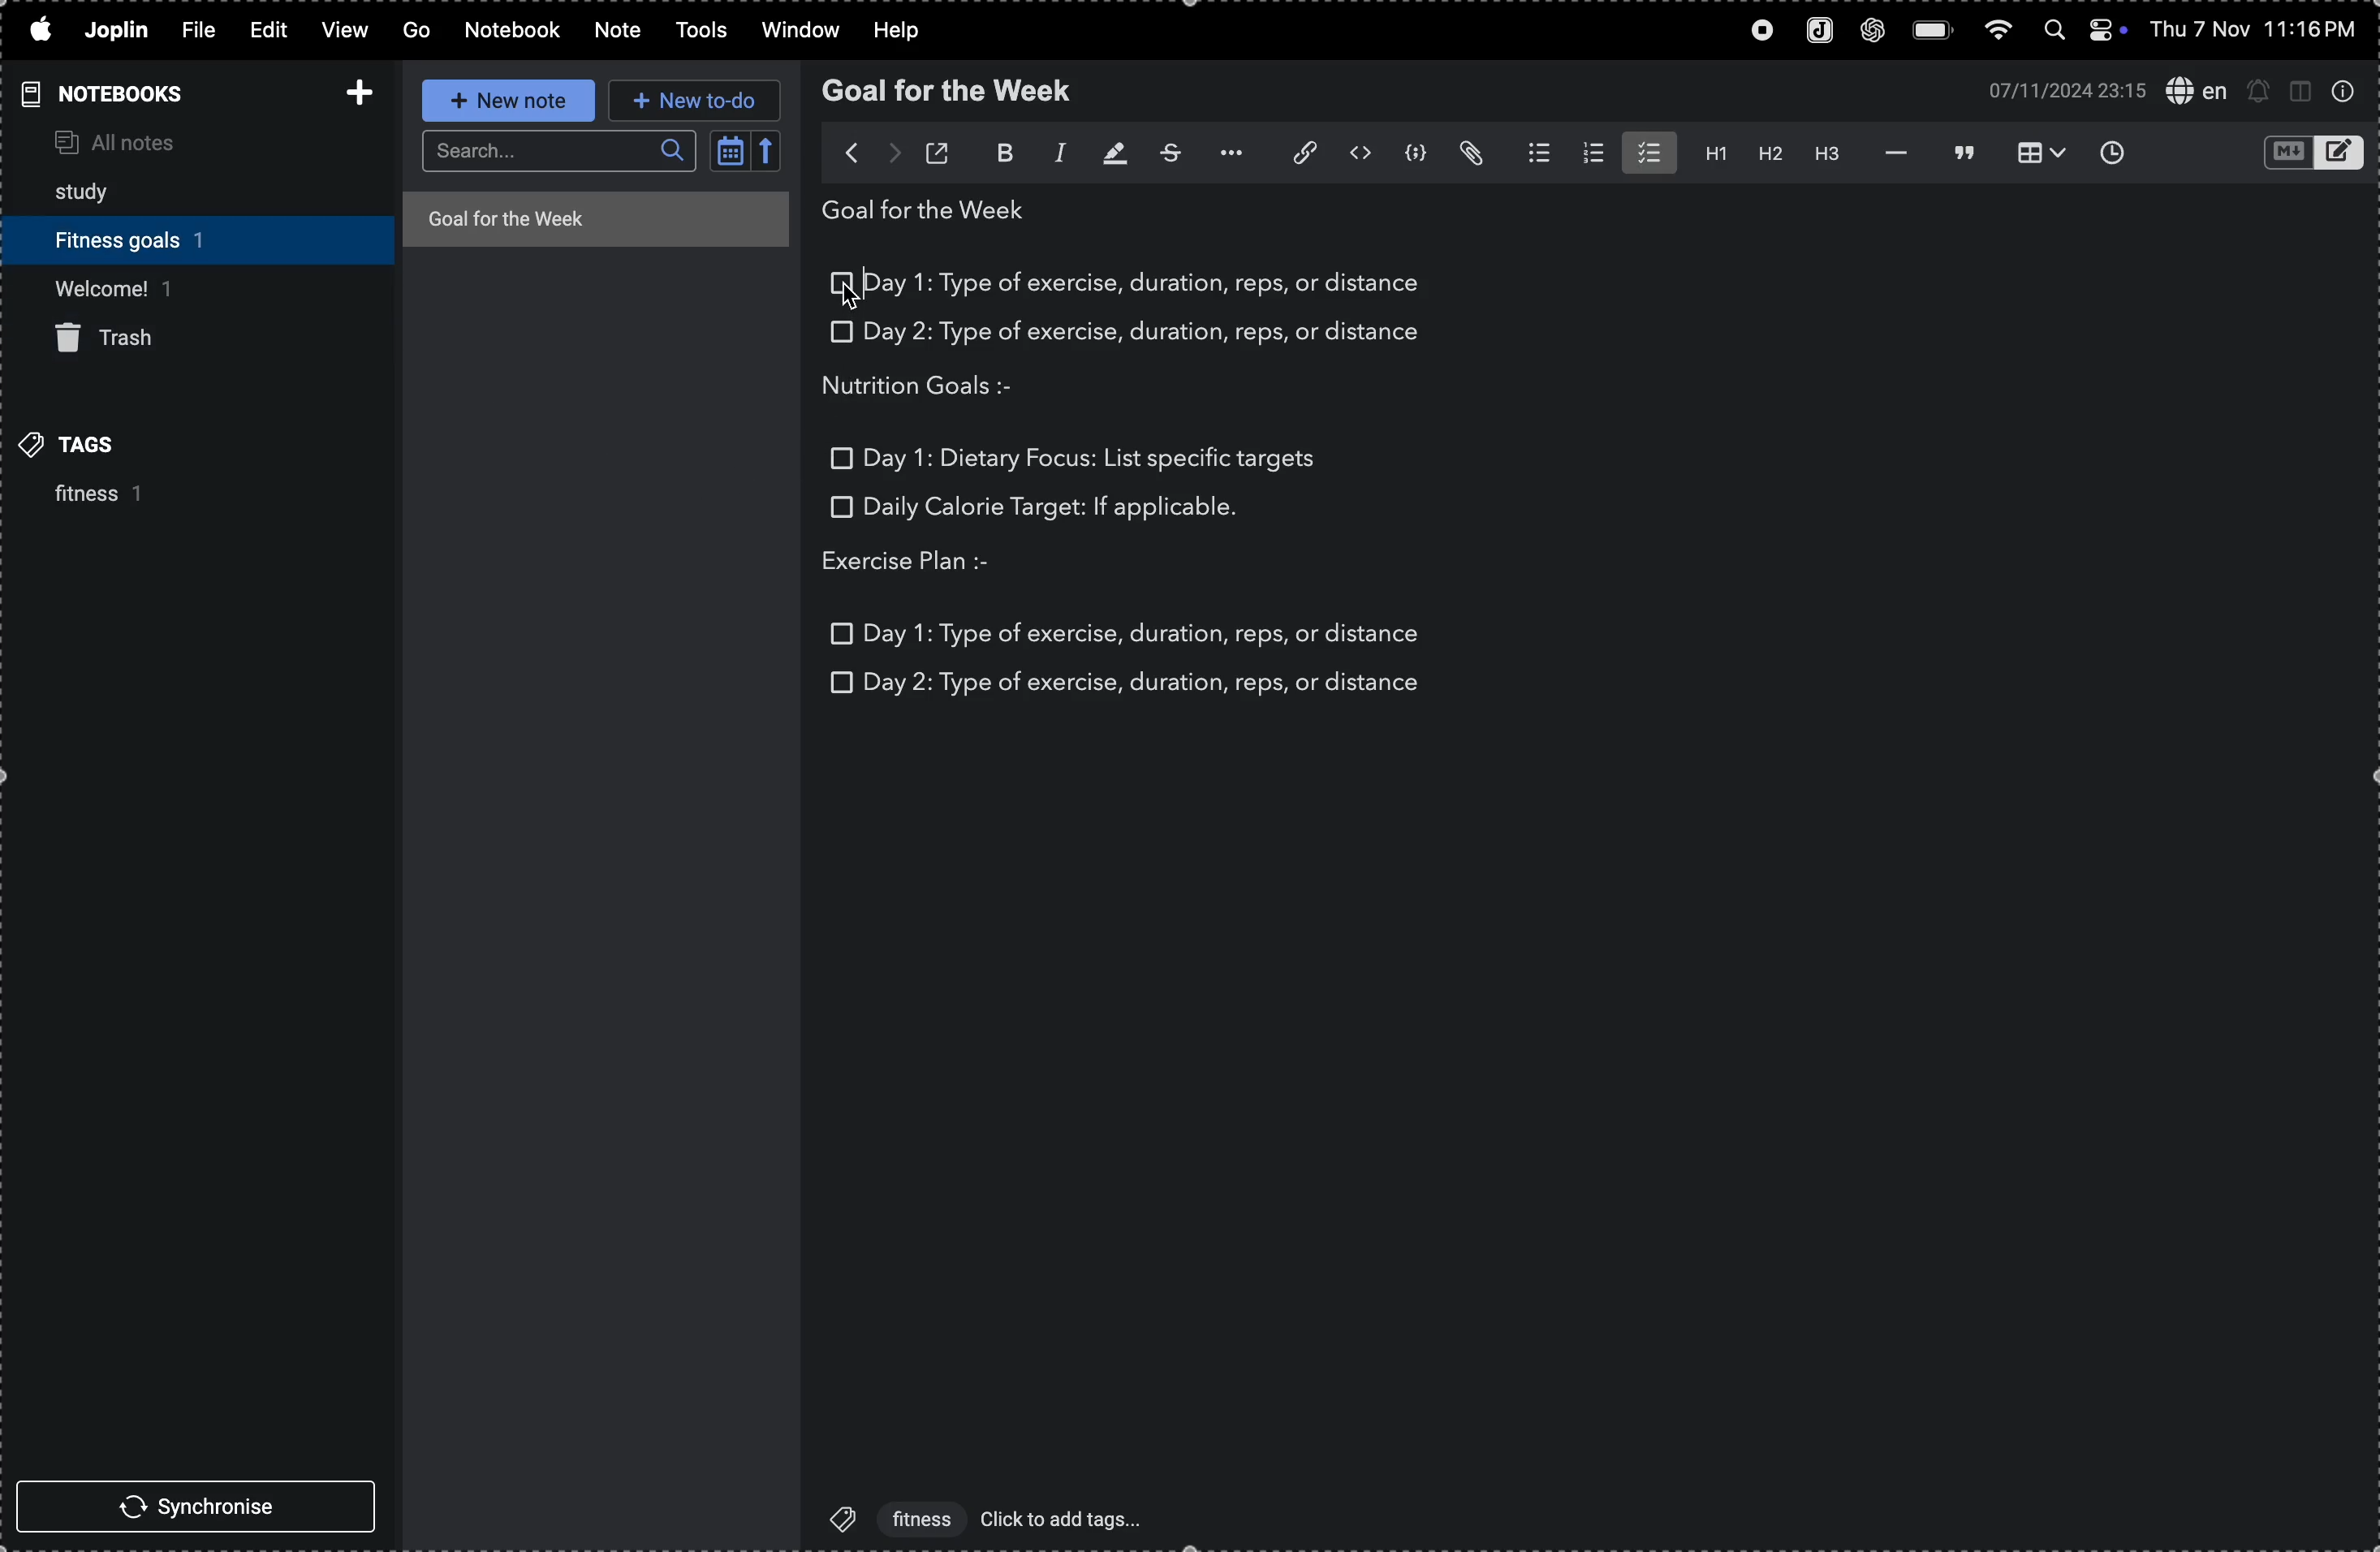 This screenshot has width=2380, height=1552. I want to click on info, so click(2348, 93).